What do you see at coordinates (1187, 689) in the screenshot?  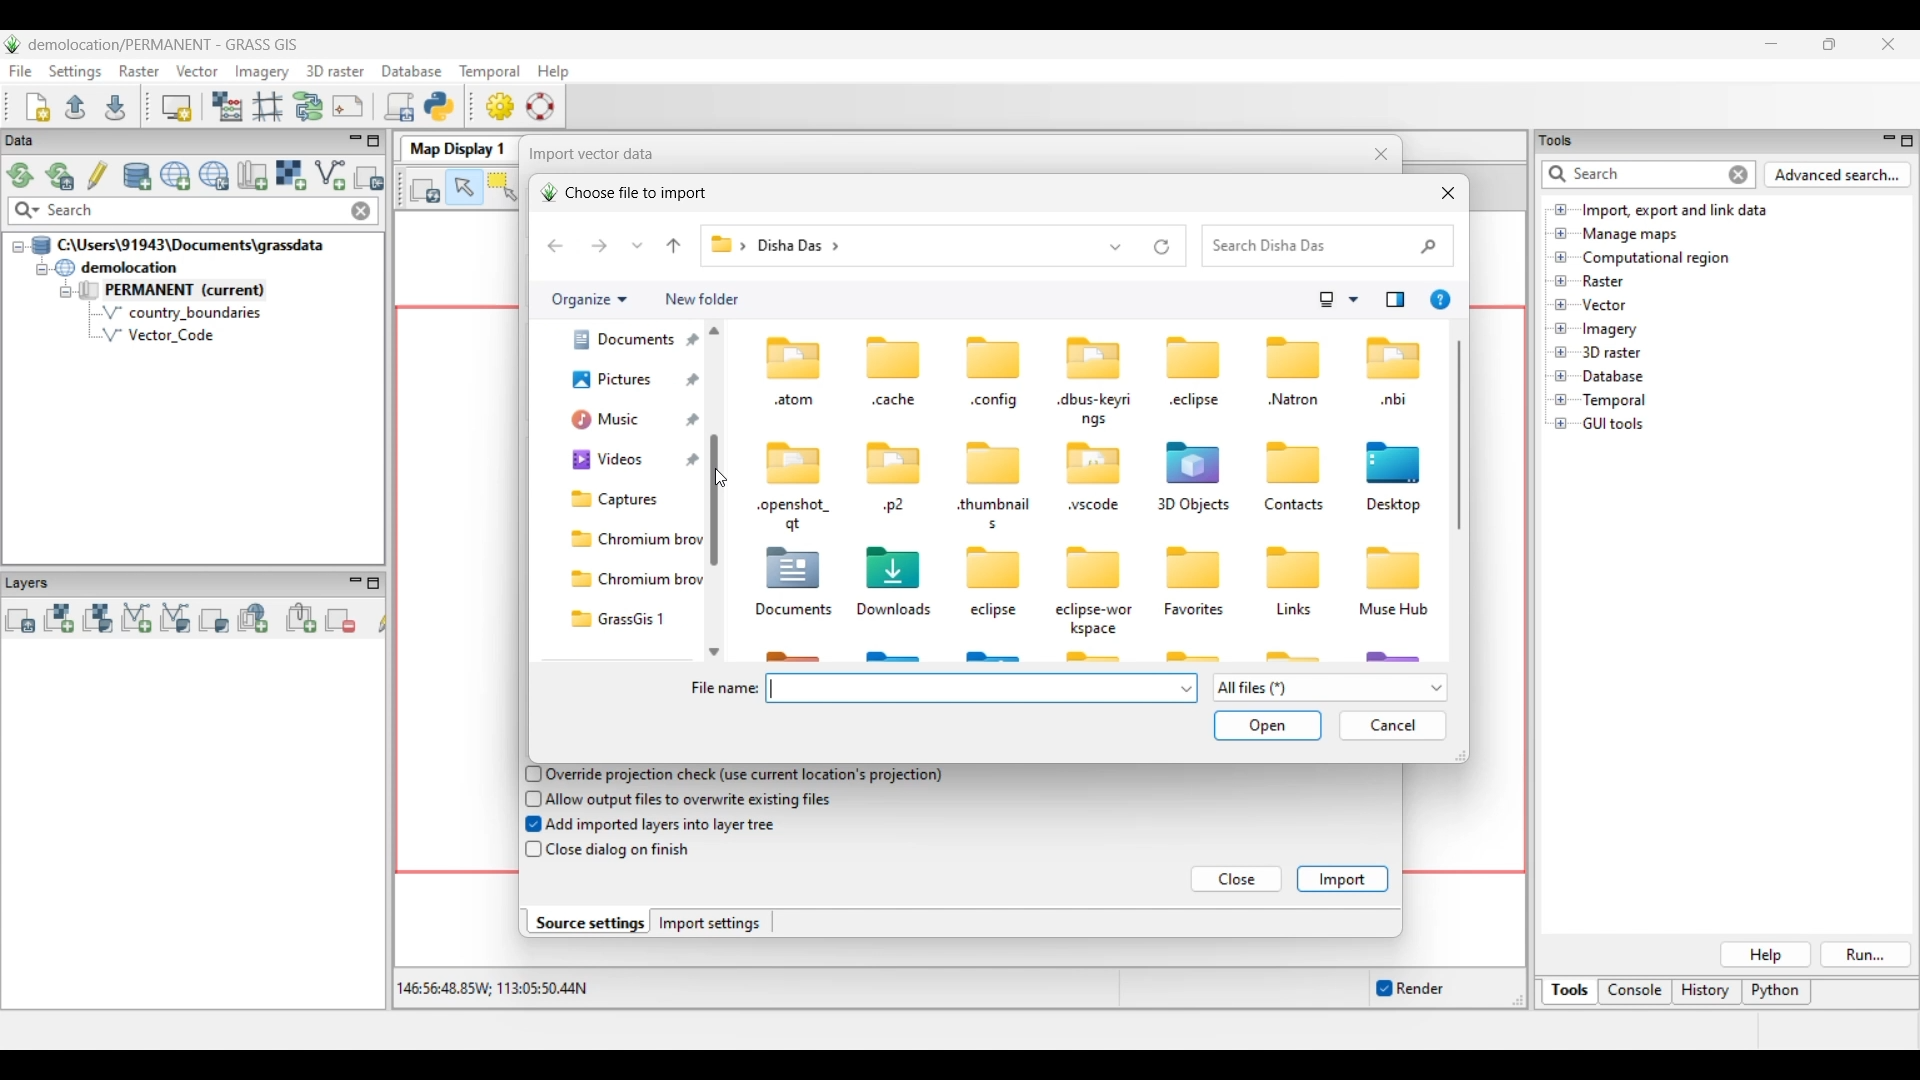 I see `File name options` at bounding box center [1187, 689].